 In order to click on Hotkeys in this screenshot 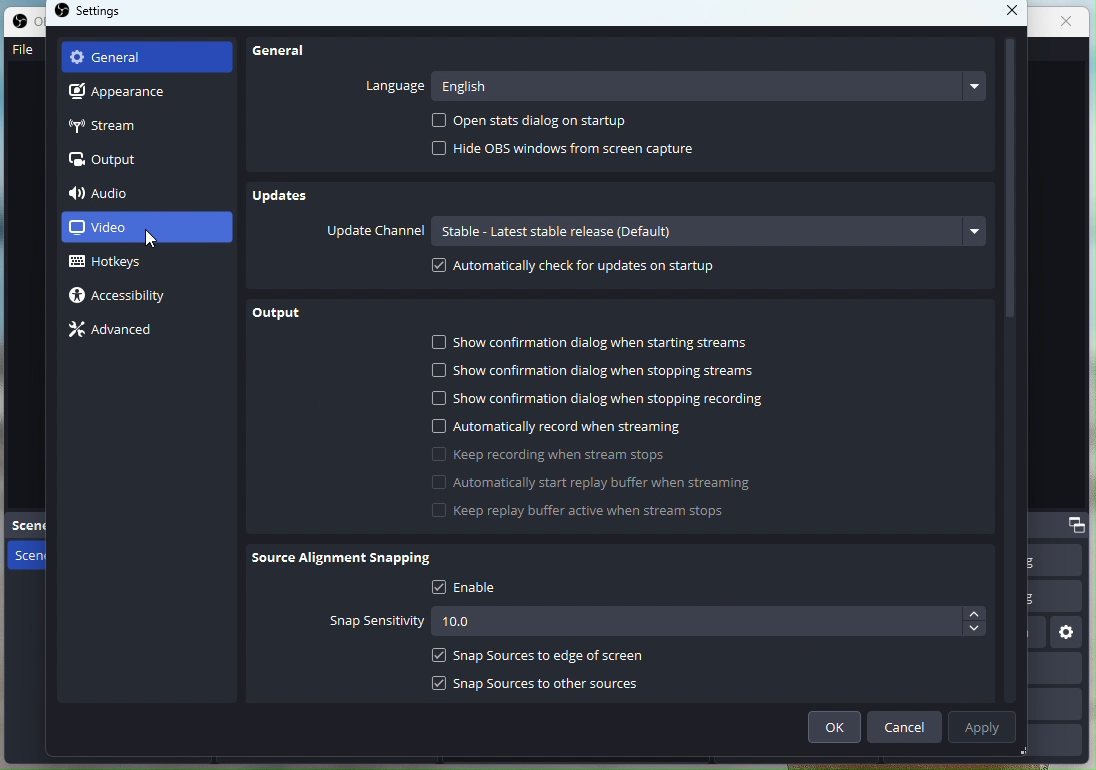, I will do `click(124, 264)`.